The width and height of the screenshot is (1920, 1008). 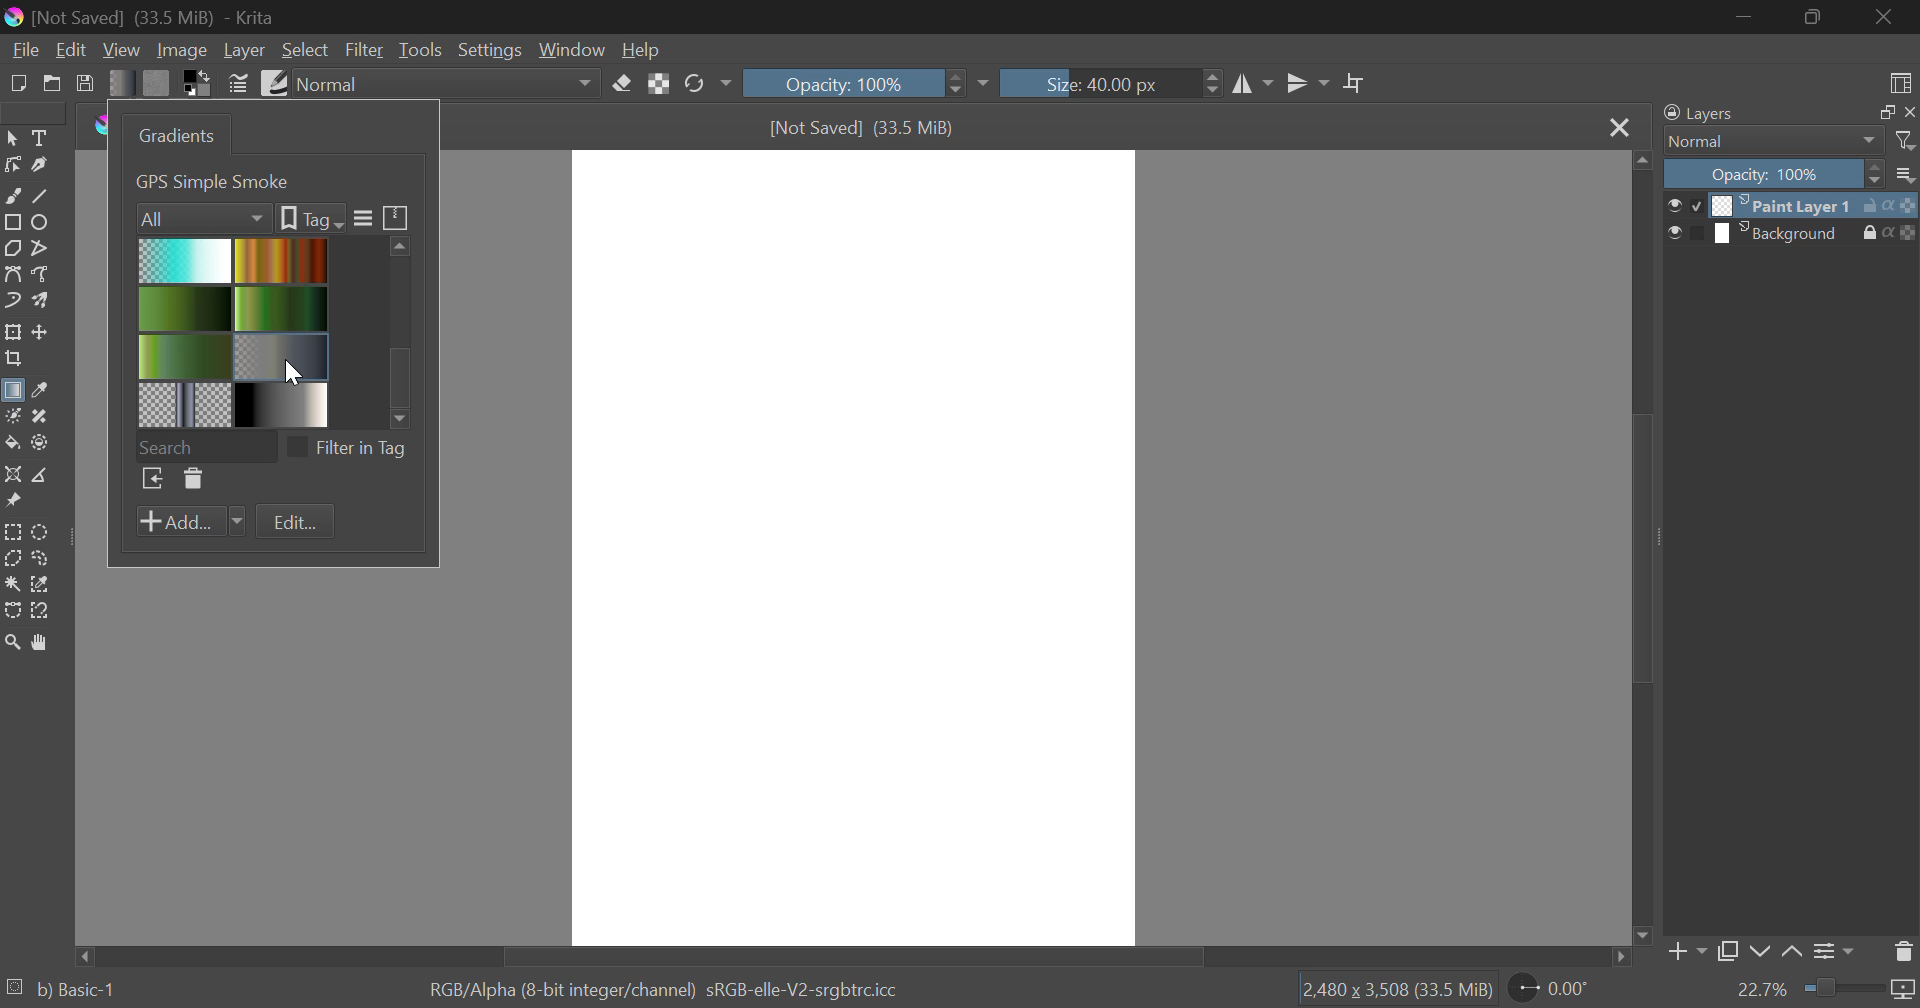 What do you see at coordinates (12, 504) in the screenshot?
I see `Reference Images` at bounding box center [12, 504].